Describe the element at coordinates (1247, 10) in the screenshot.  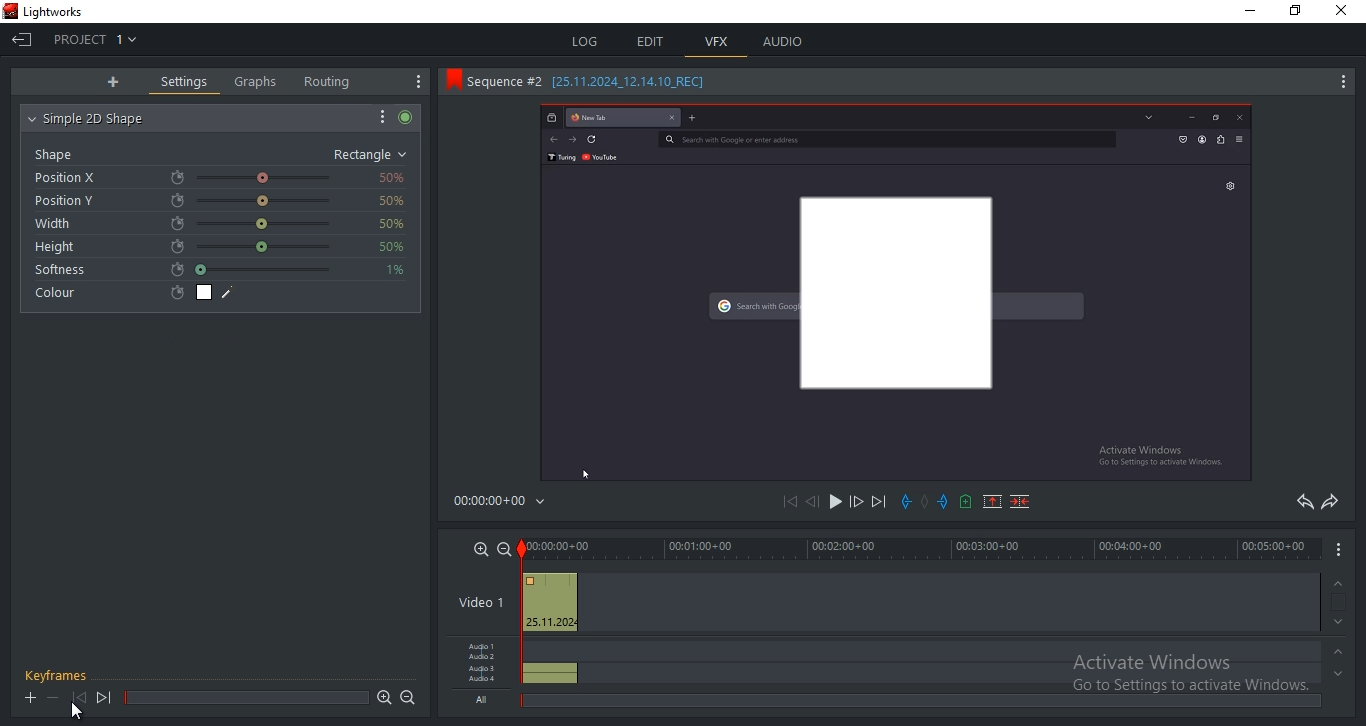
I see `minimize` at that location.